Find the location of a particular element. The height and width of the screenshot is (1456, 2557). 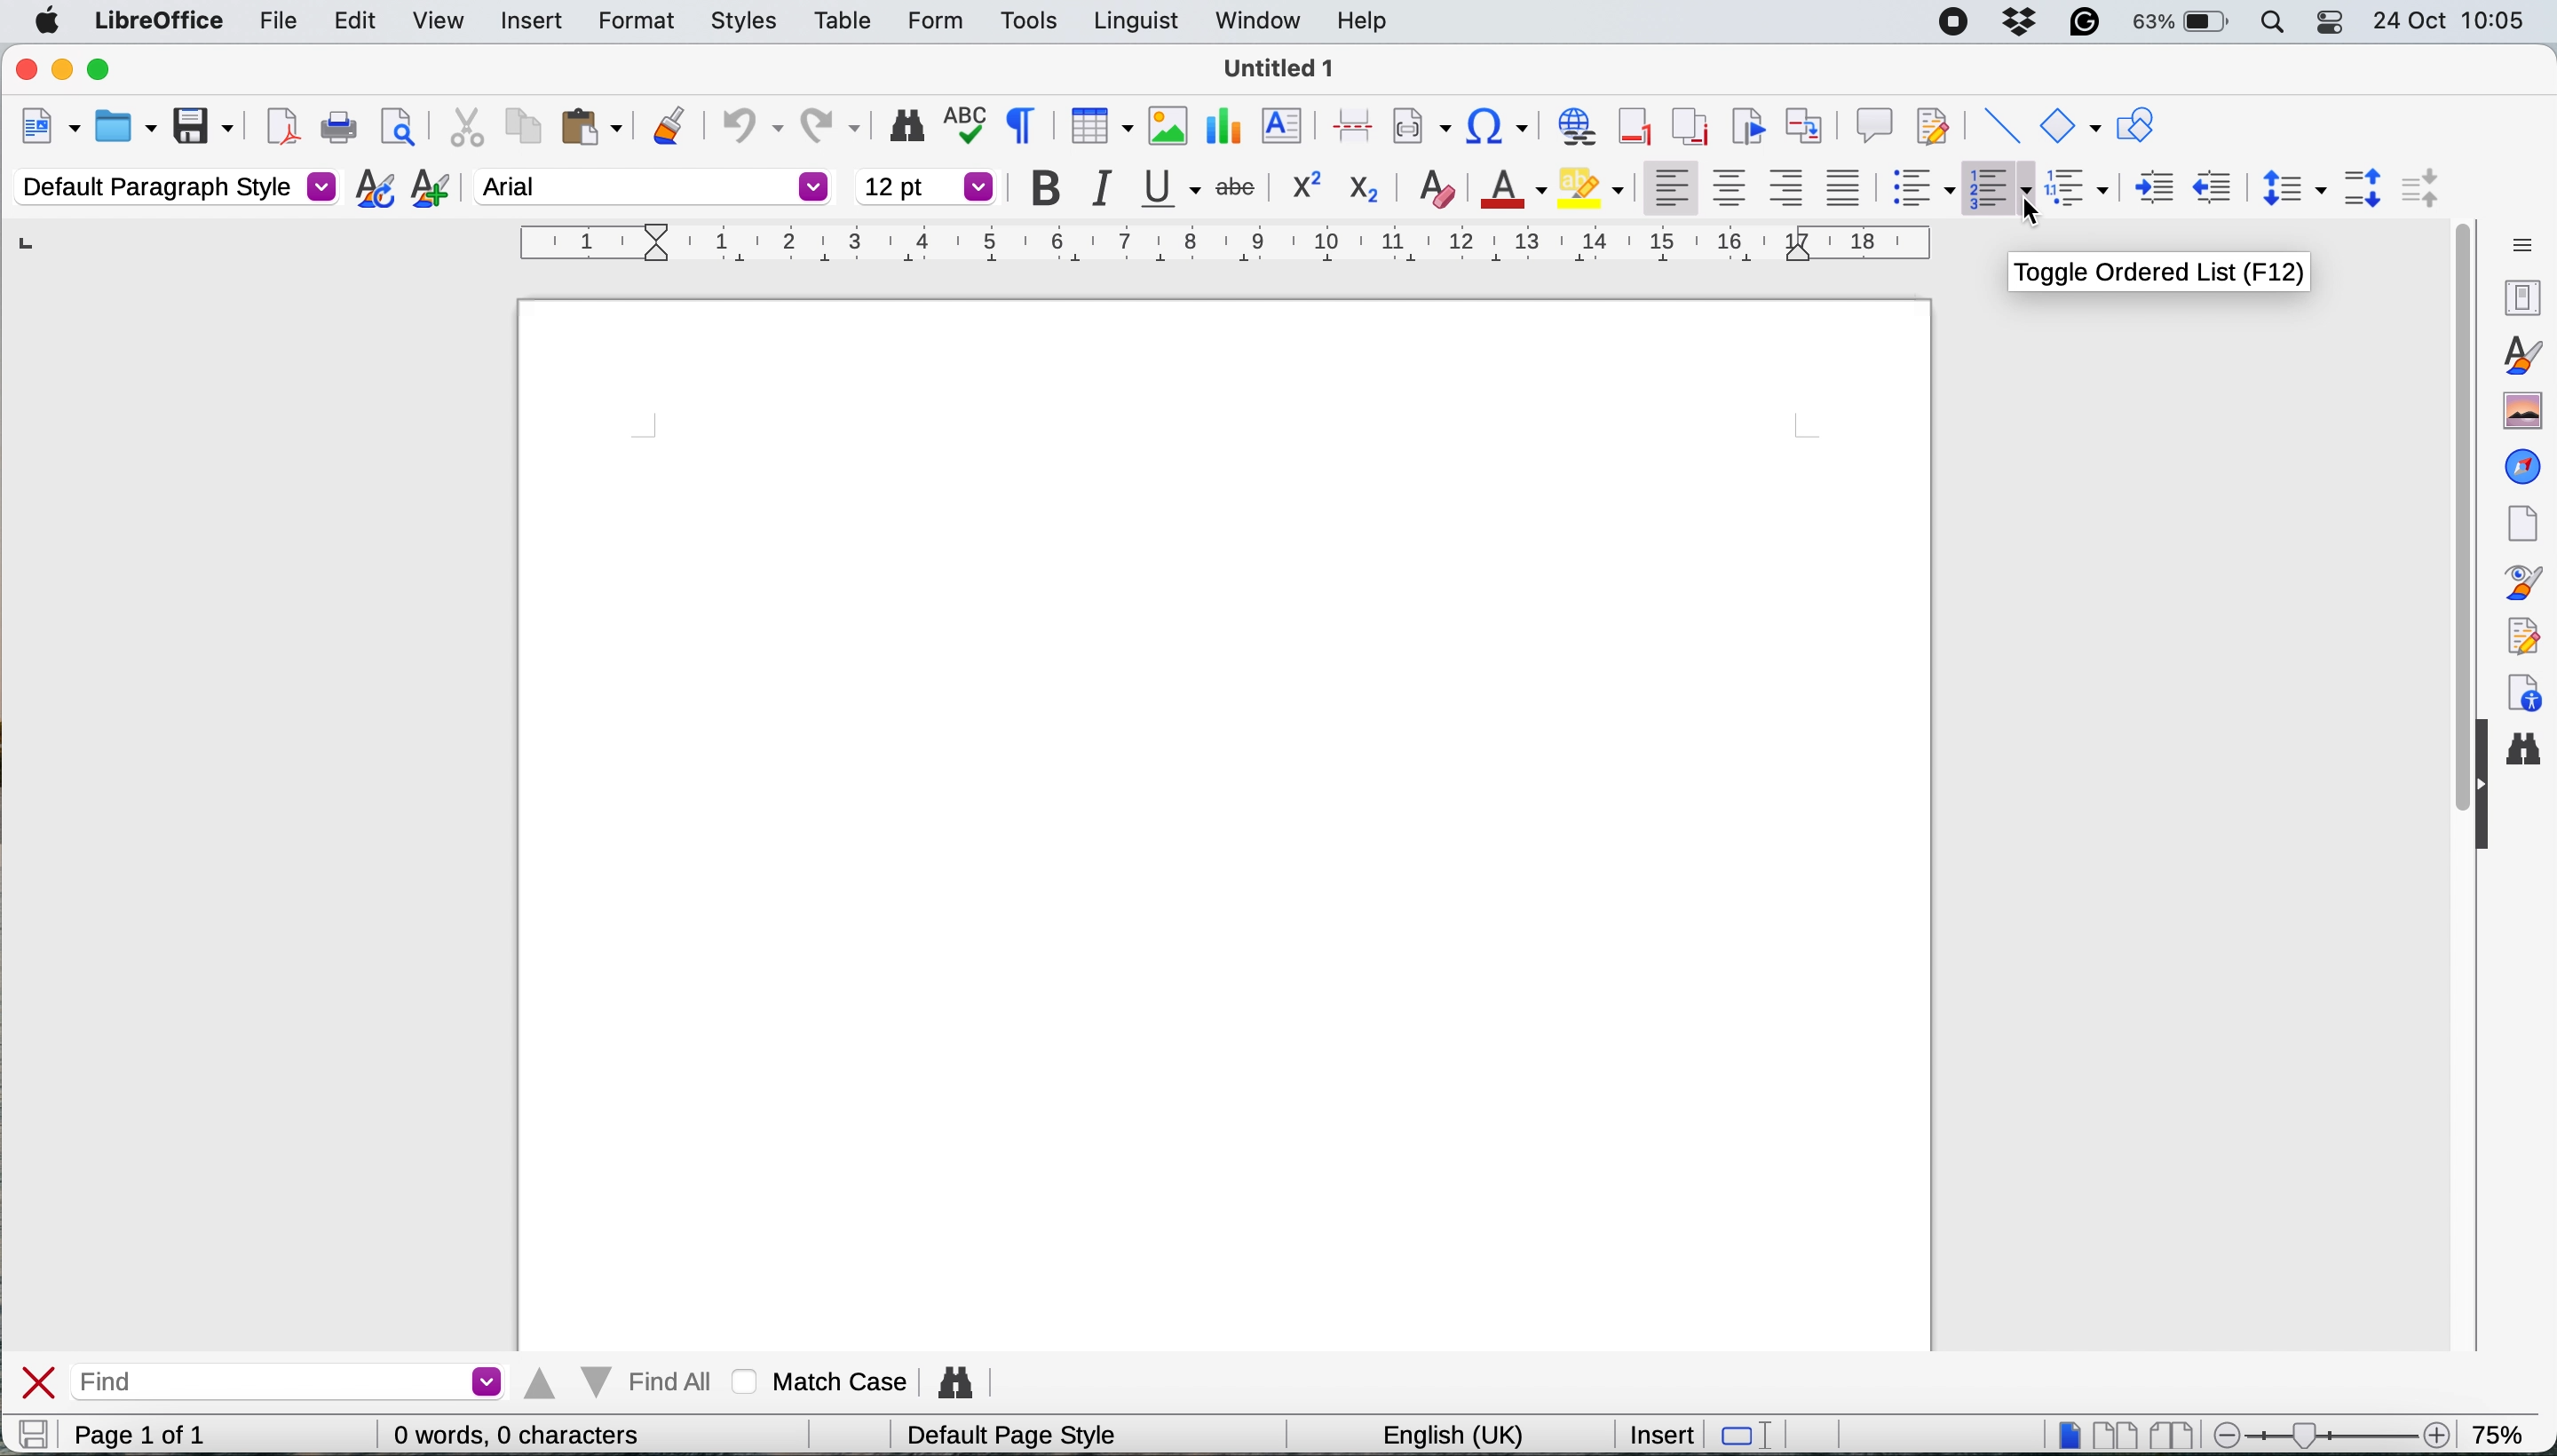

insert is located at coordinates (530, 19).